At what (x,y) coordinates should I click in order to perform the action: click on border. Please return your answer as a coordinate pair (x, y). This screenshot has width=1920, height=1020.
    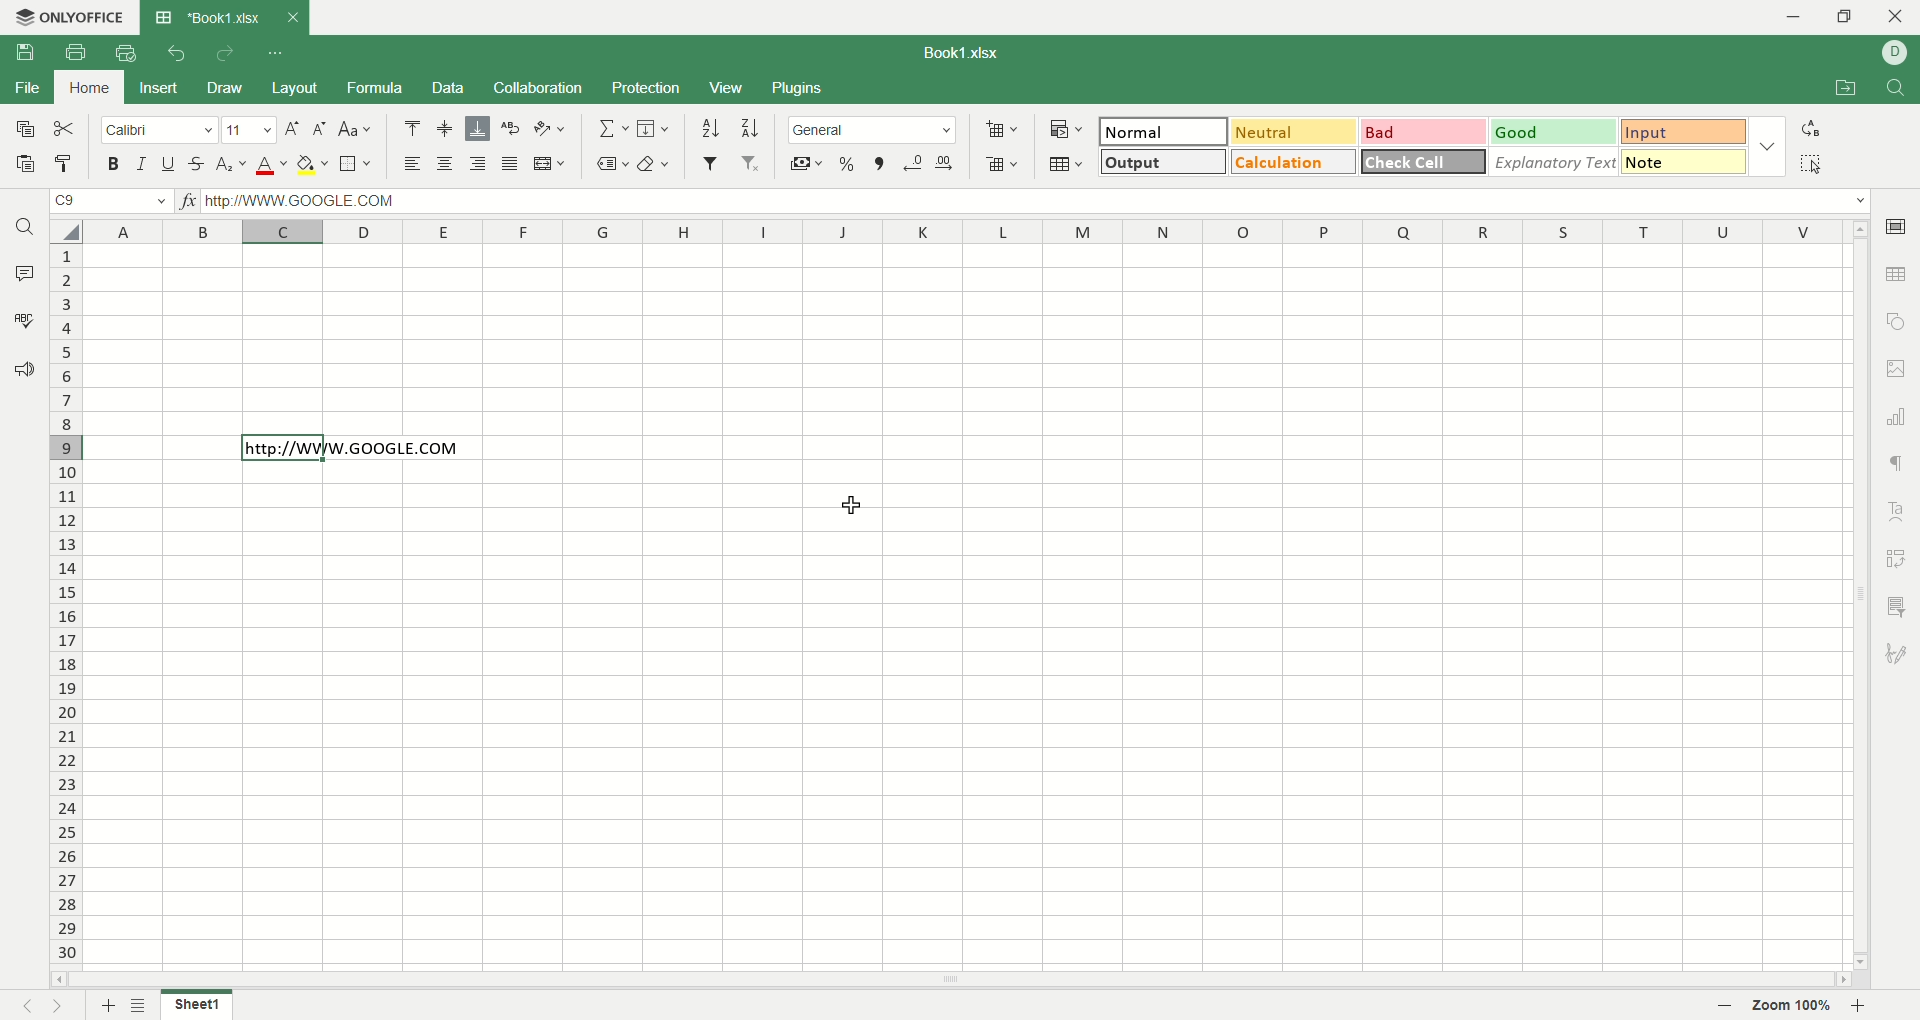
    Looking at the image, I should click on (353, 165).